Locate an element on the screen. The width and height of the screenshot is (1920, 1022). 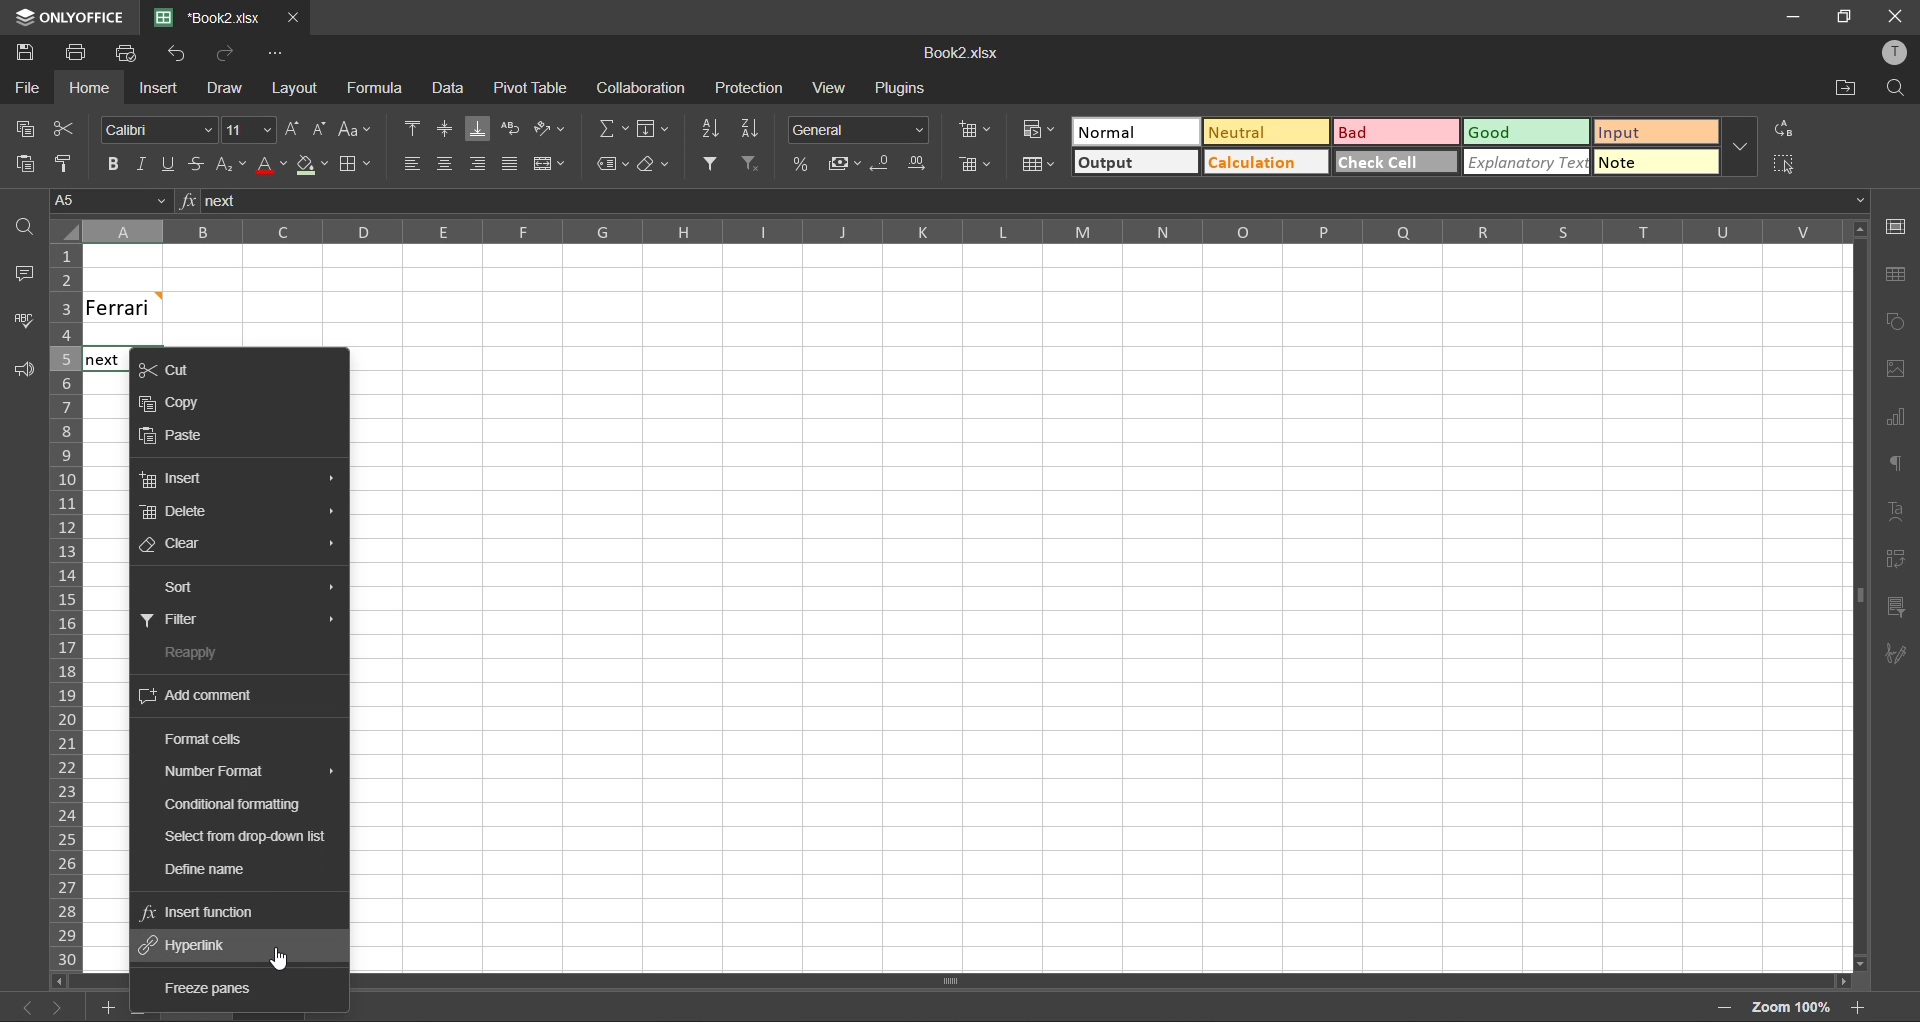
number format is located at coordinates (860, 130).